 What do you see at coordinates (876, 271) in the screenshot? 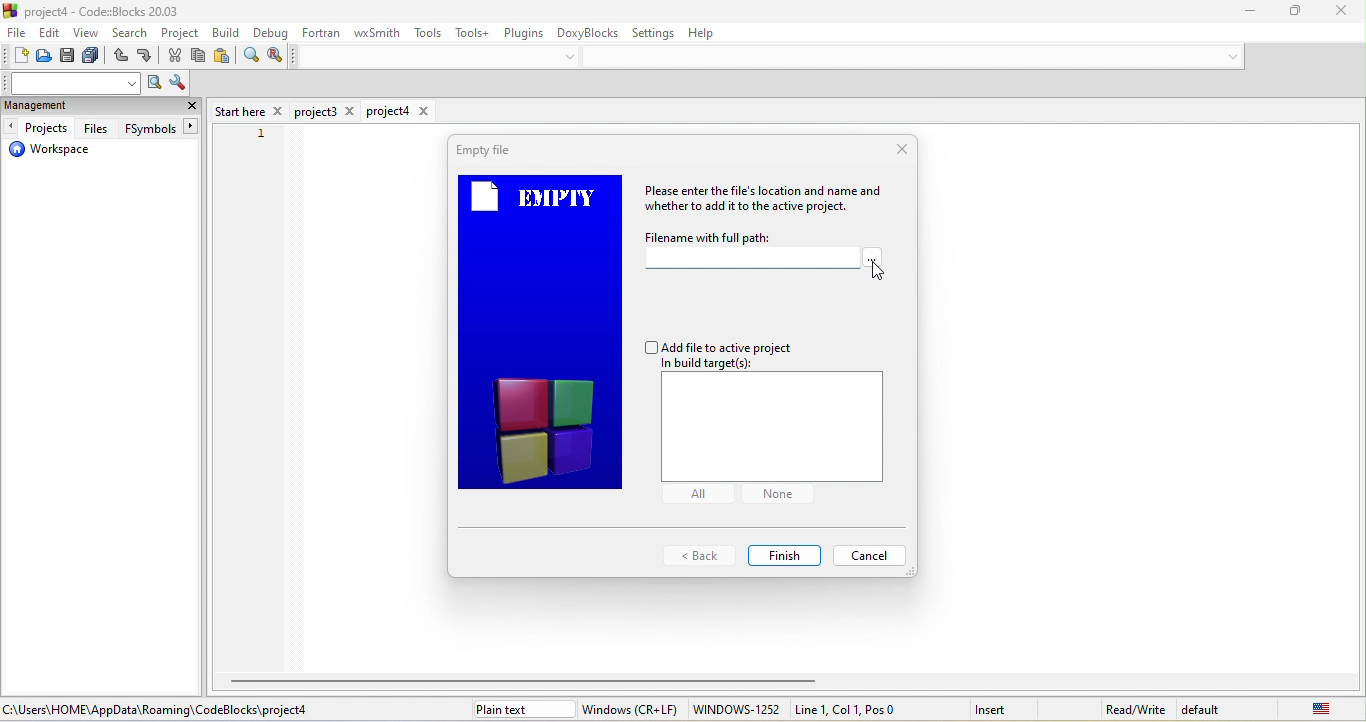
I see `cursor movement` at bounding box center [876, 271].